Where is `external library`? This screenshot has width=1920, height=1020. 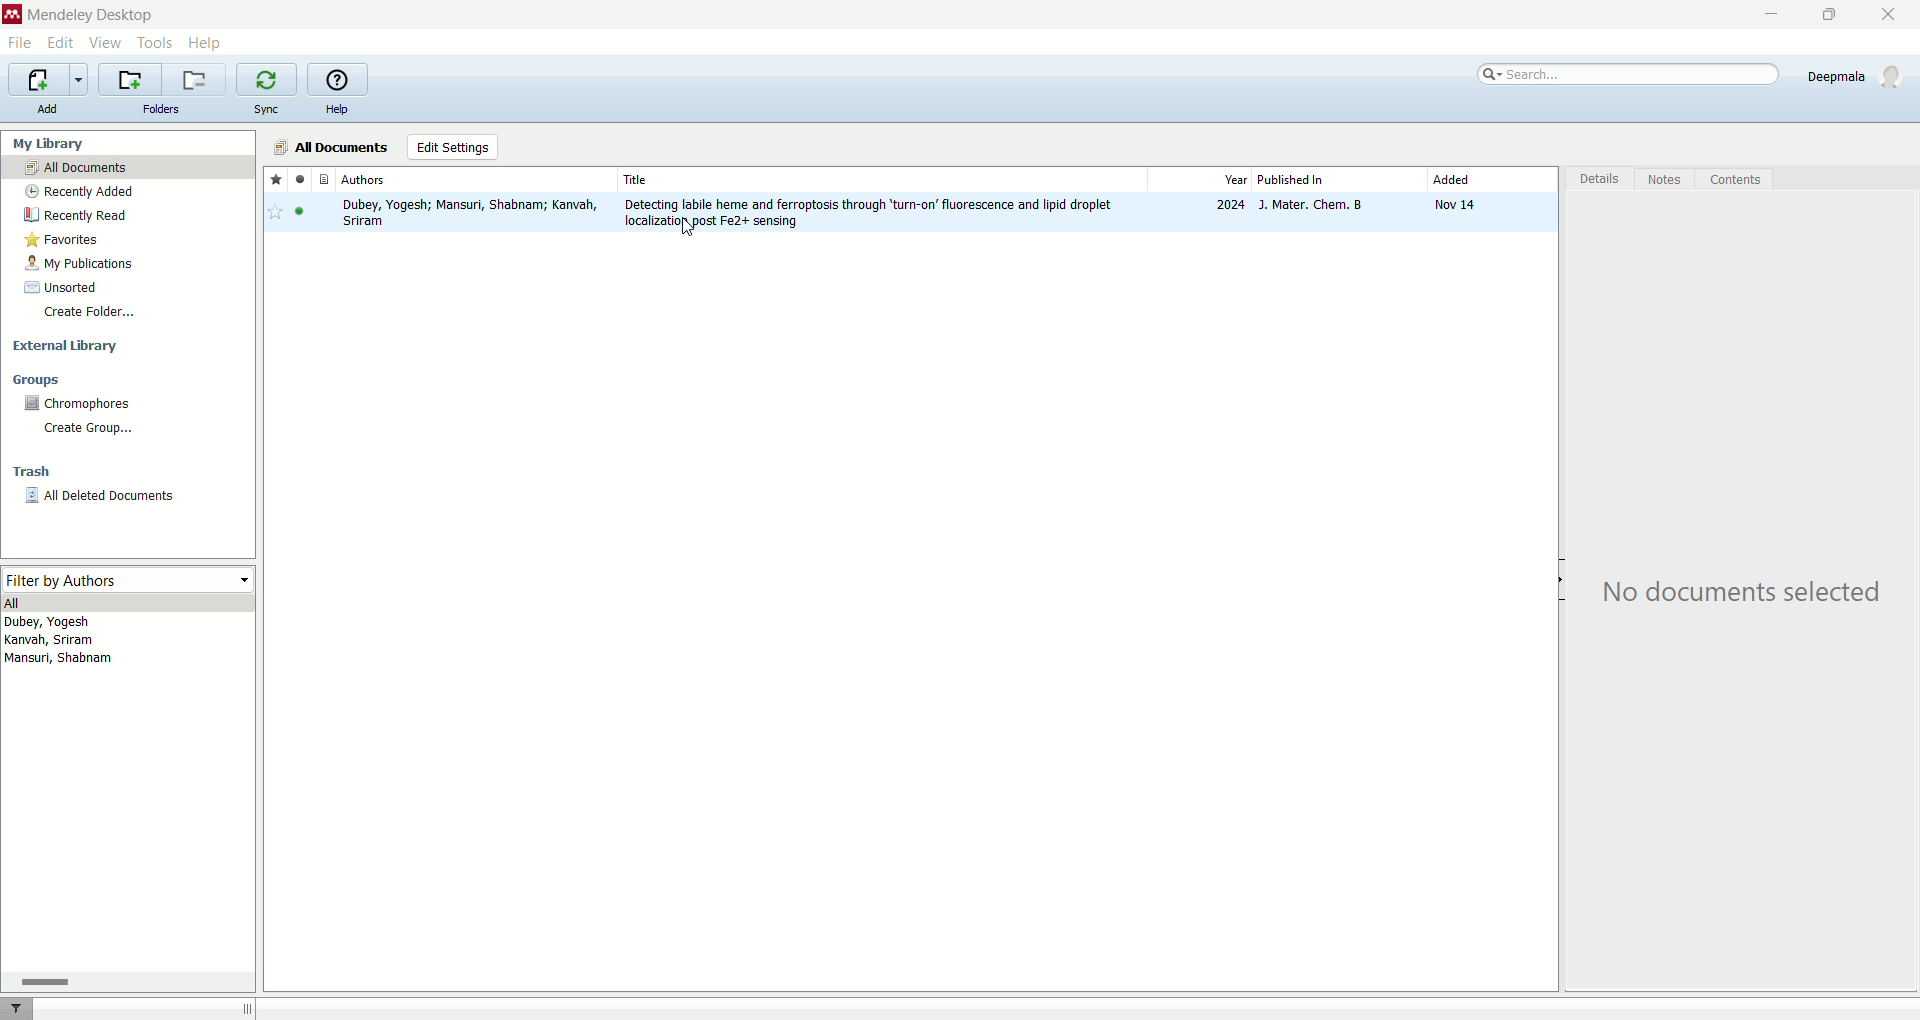
external library is located at coordinates (68, 347).